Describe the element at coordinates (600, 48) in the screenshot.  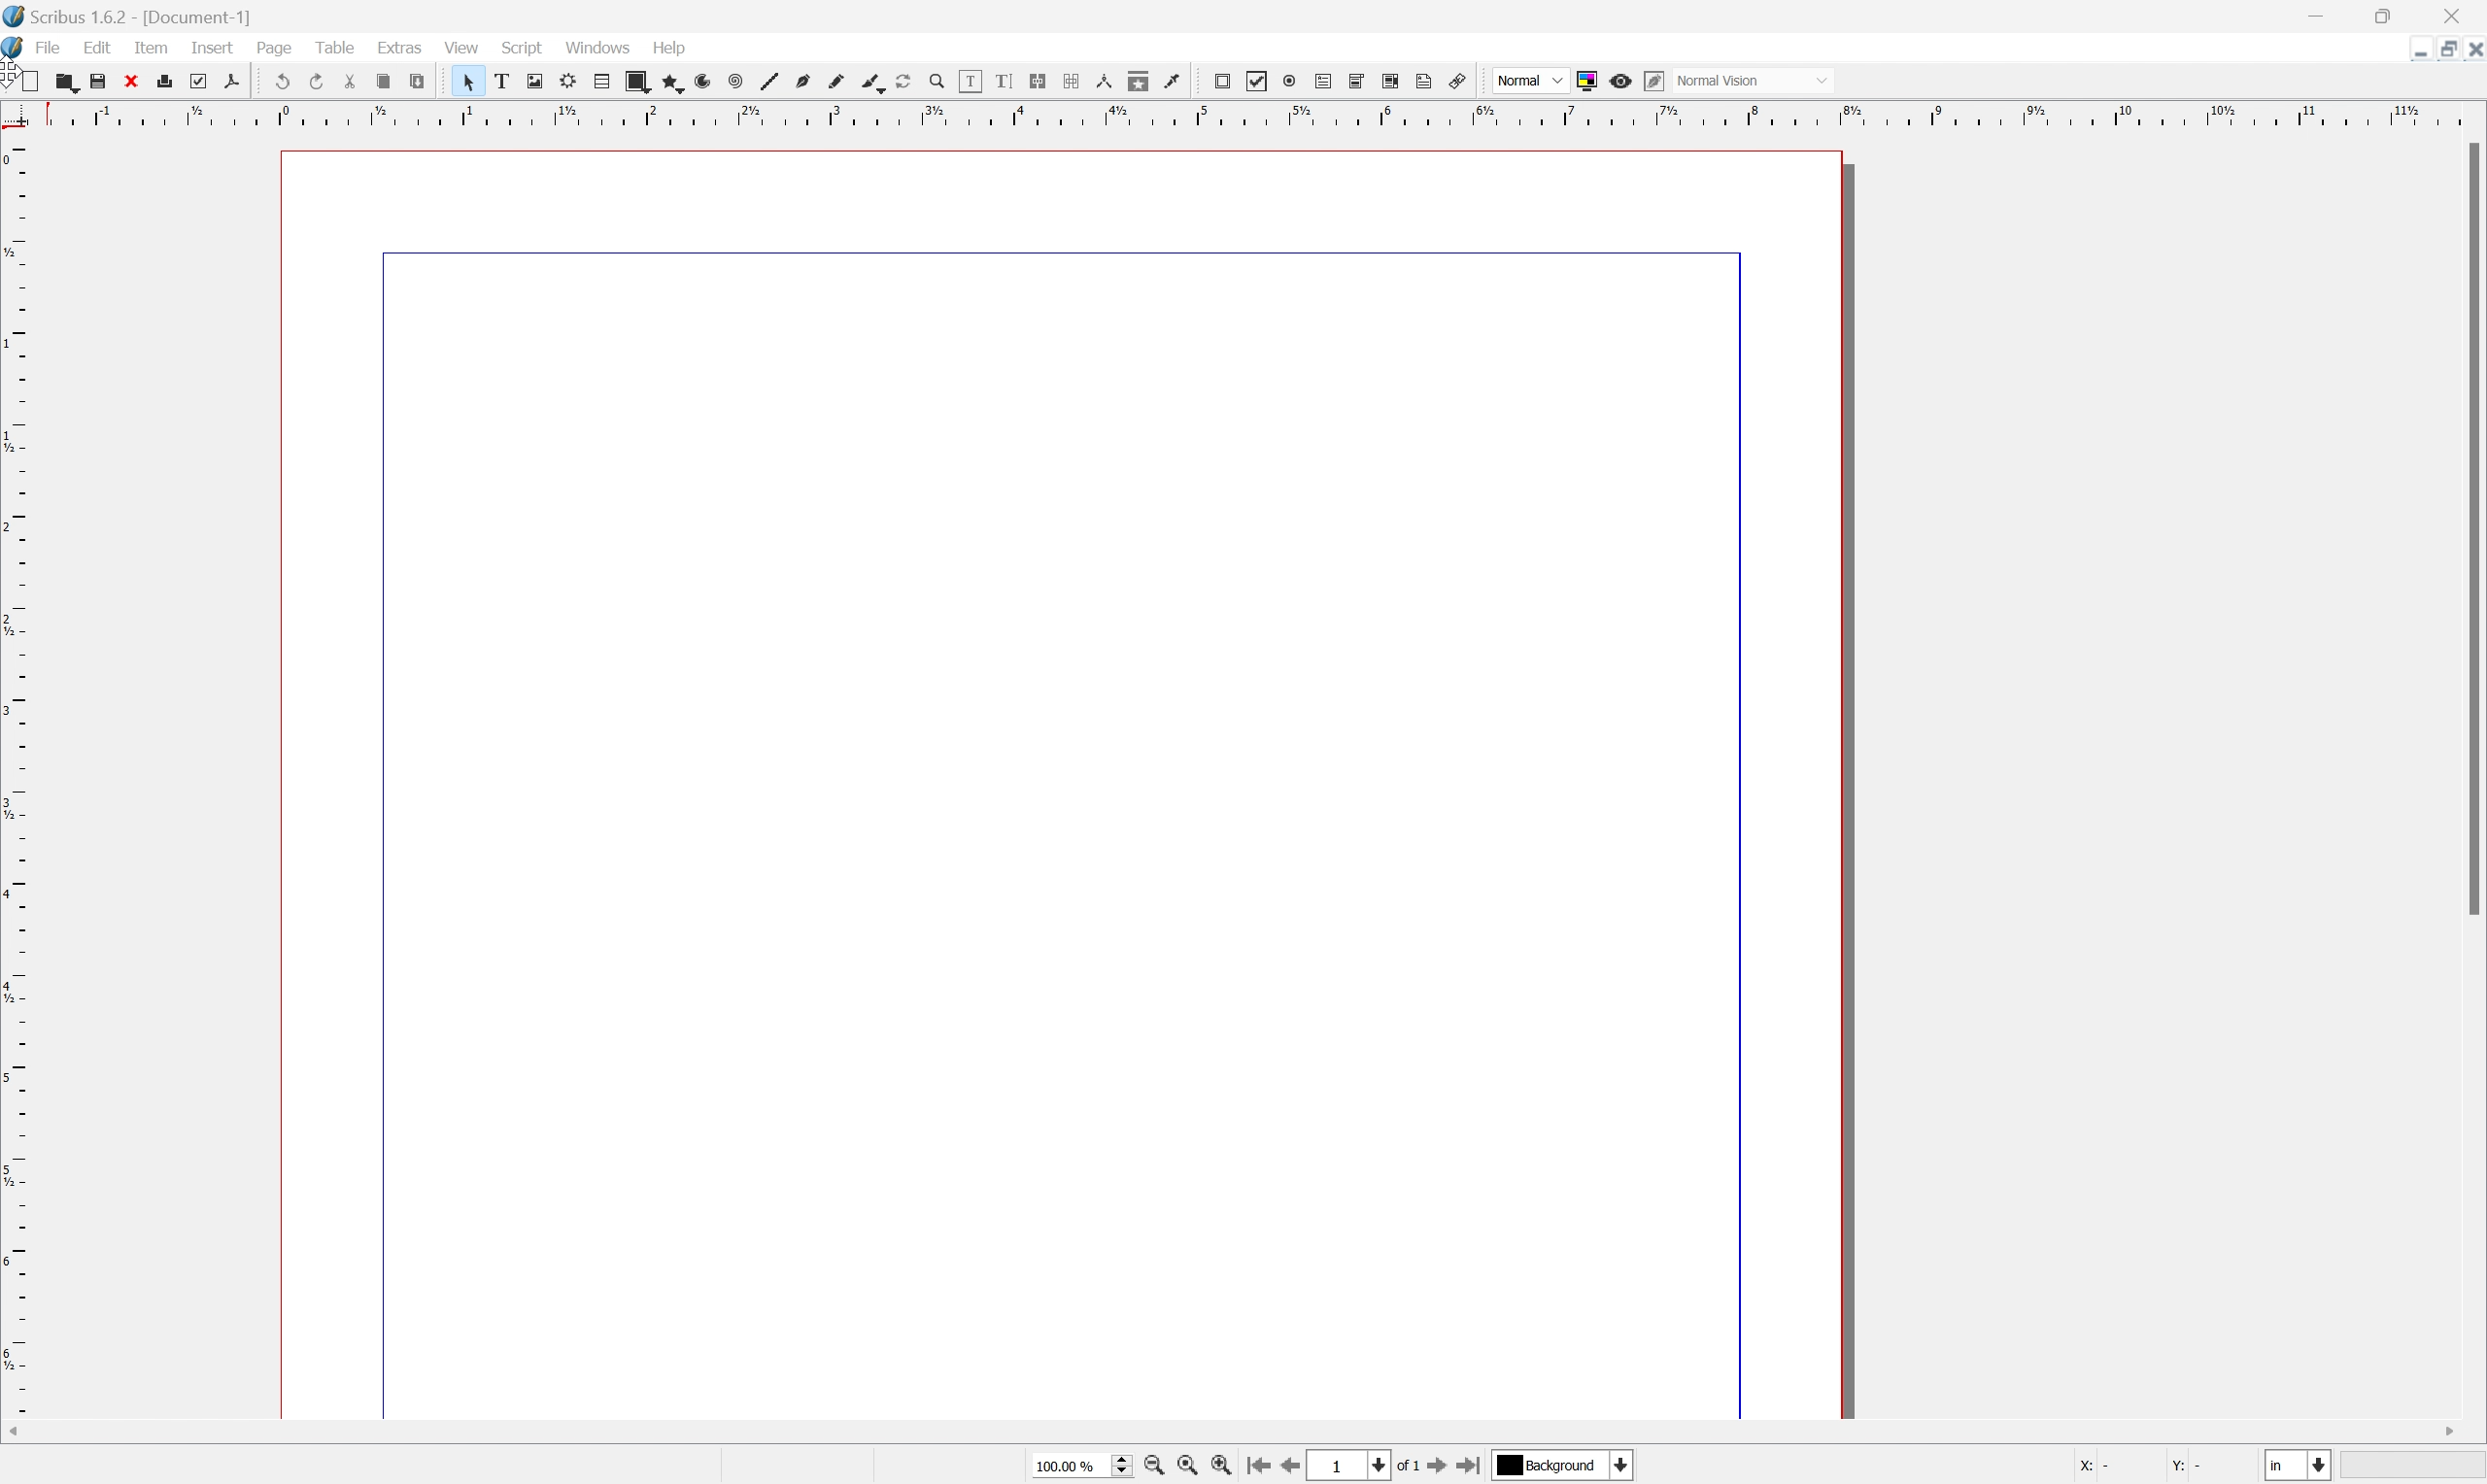
I see `windows` at that location.